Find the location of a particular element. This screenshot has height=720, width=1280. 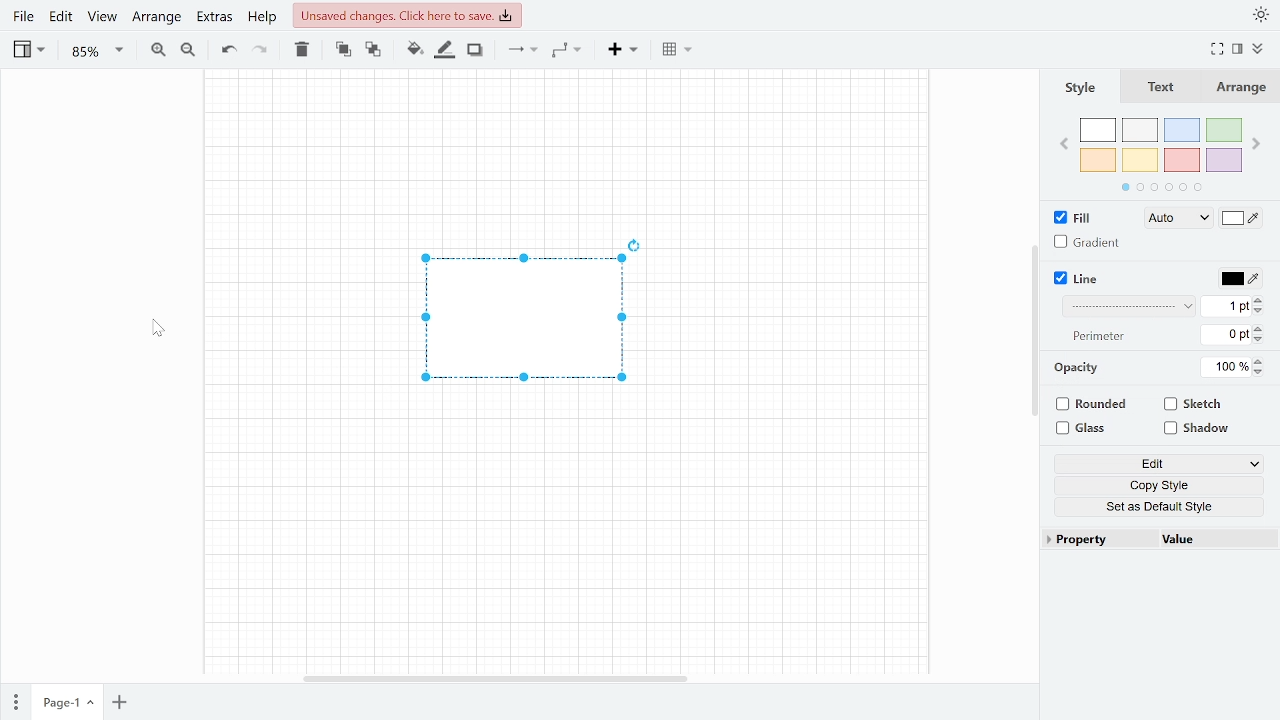

Line width (1 pt) is located at coordinates (1226, 307).